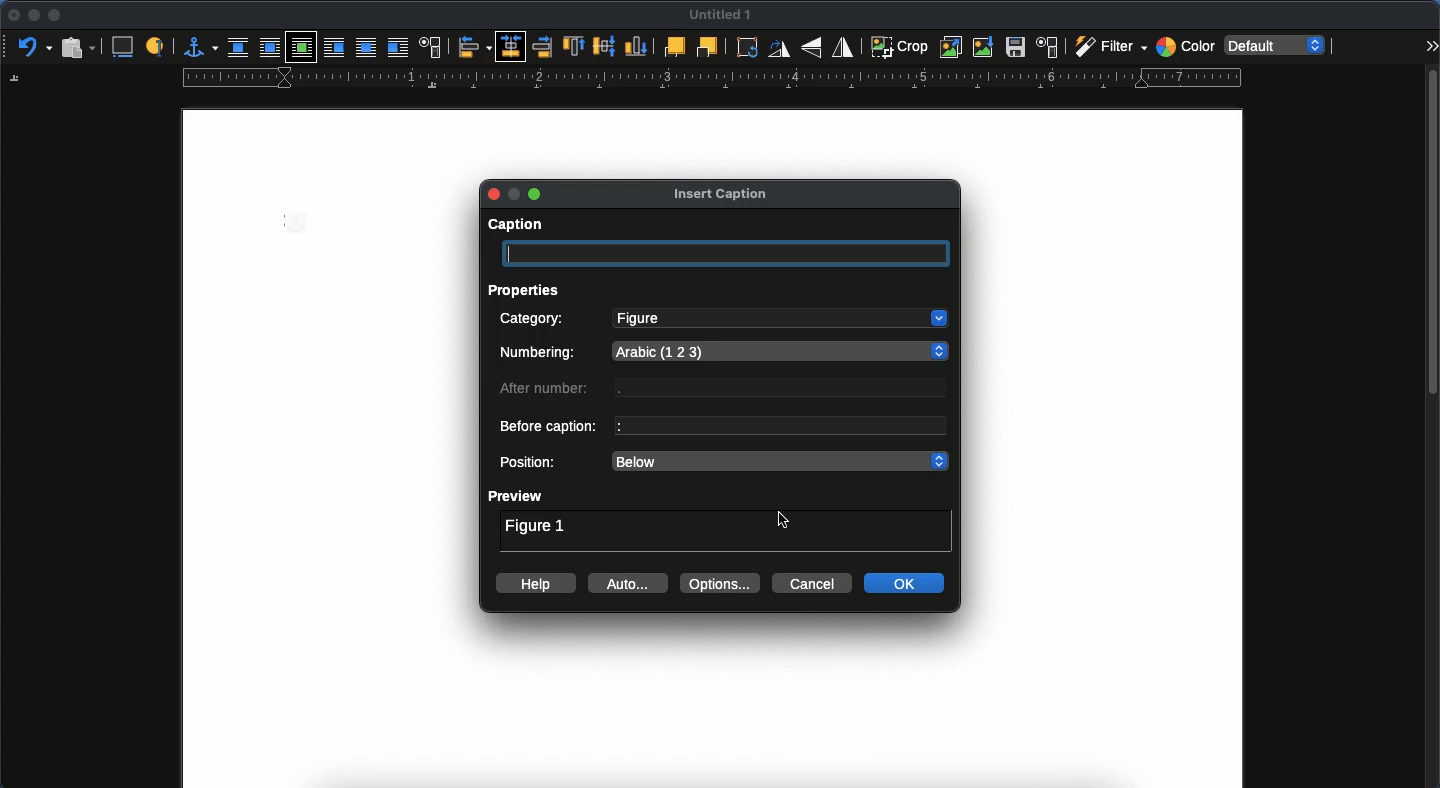 The image size is (1440, 788). What do you see at coordinates (986, 46) in the screenshot?
I see `compress` at bounding box center [986, 46].